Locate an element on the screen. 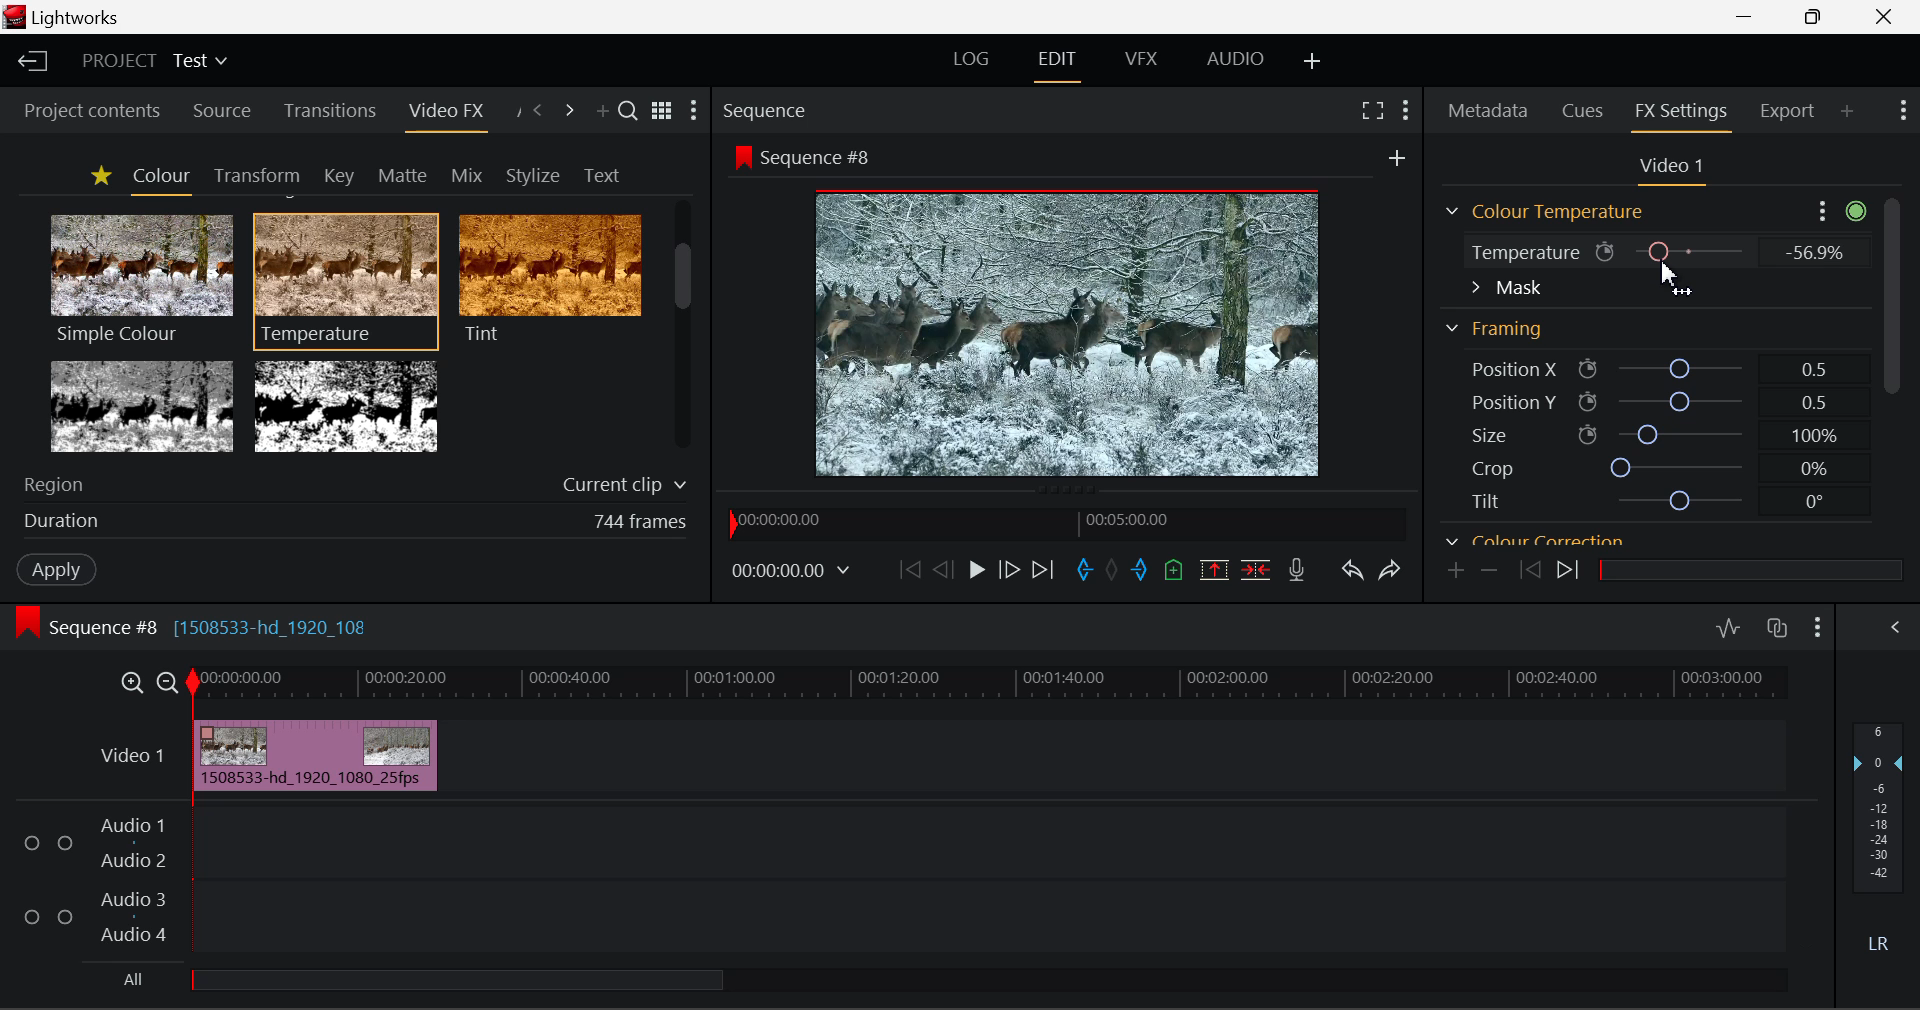  Sequence Preview Screen is located at coordinates (1072, 331).